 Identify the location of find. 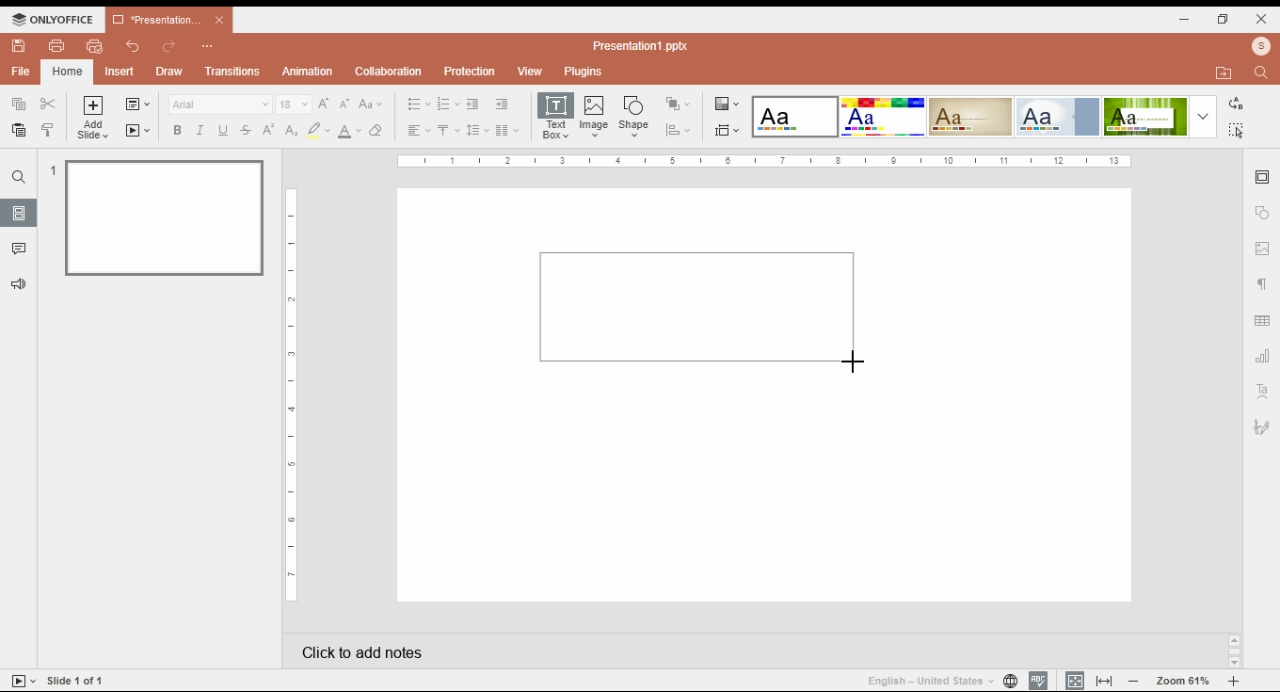
(1238, 130).